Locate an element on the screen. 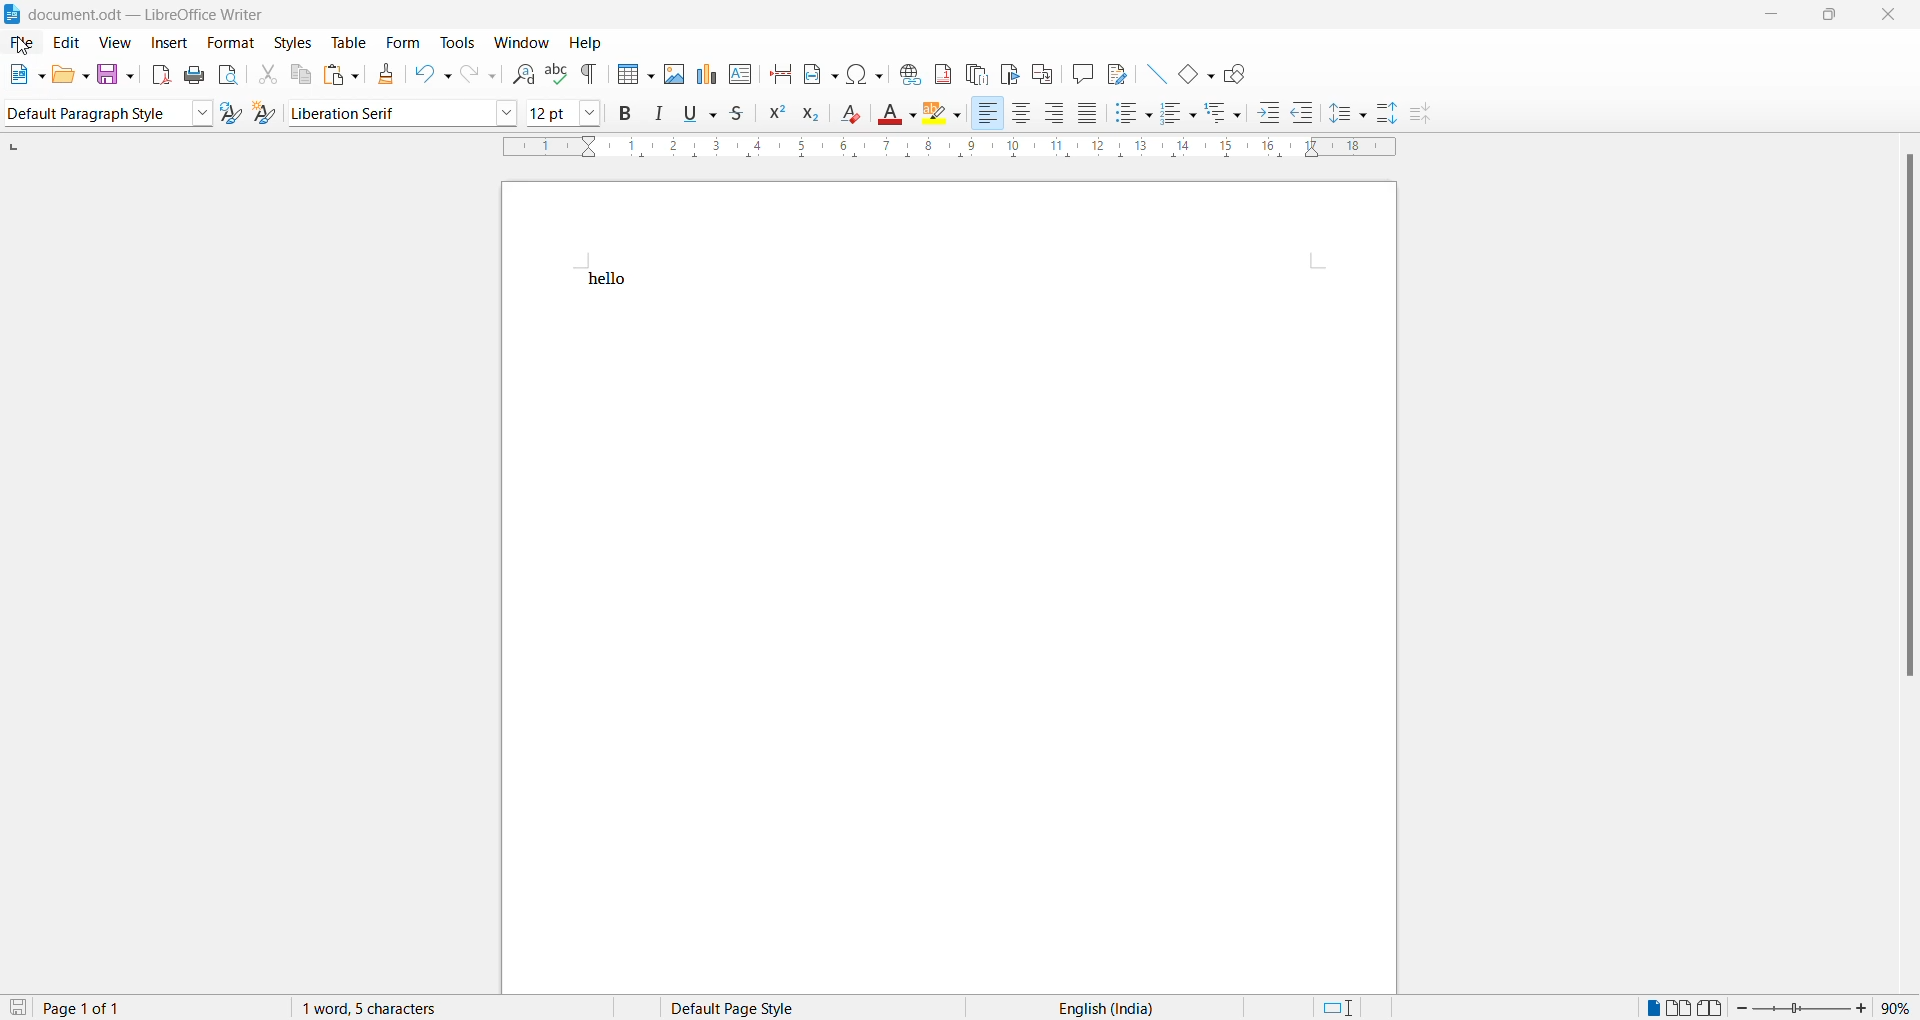 Image resolution: width=1920 pixels, height=1020 pixels. hello is located at coordinates (608, 280).